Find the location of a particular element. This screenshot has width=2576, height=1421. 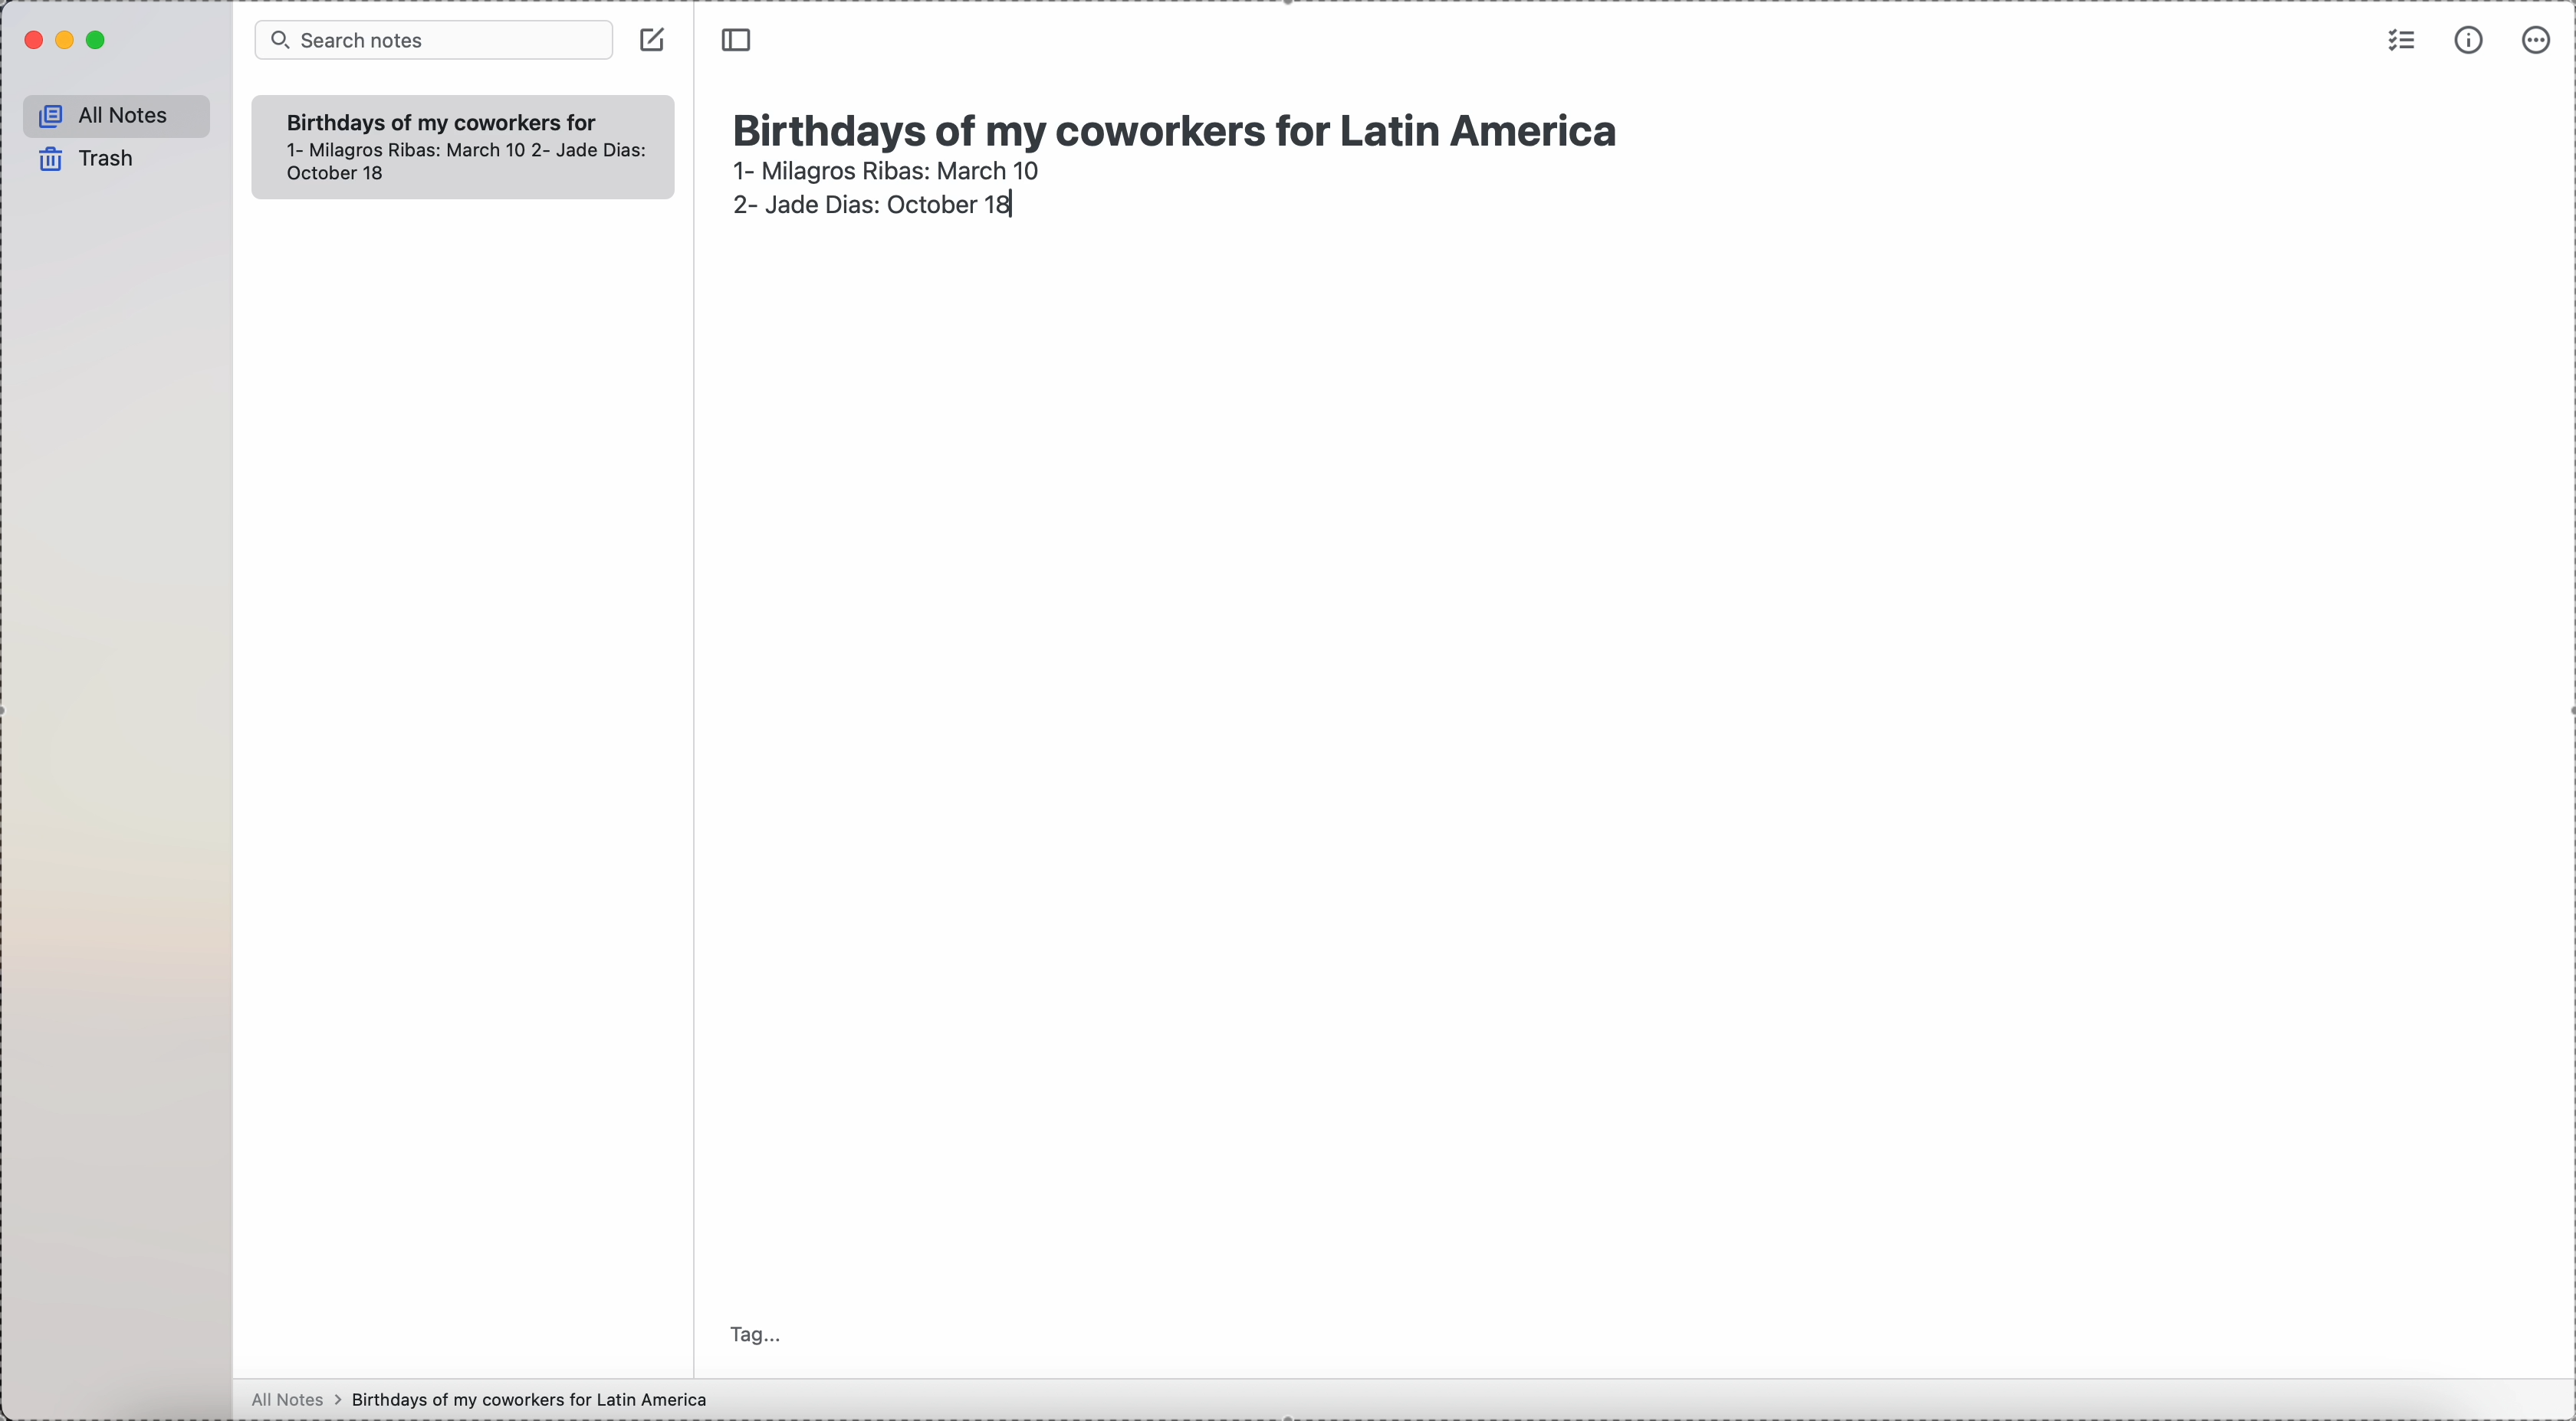

more options is located at coordinates (2539, 38).